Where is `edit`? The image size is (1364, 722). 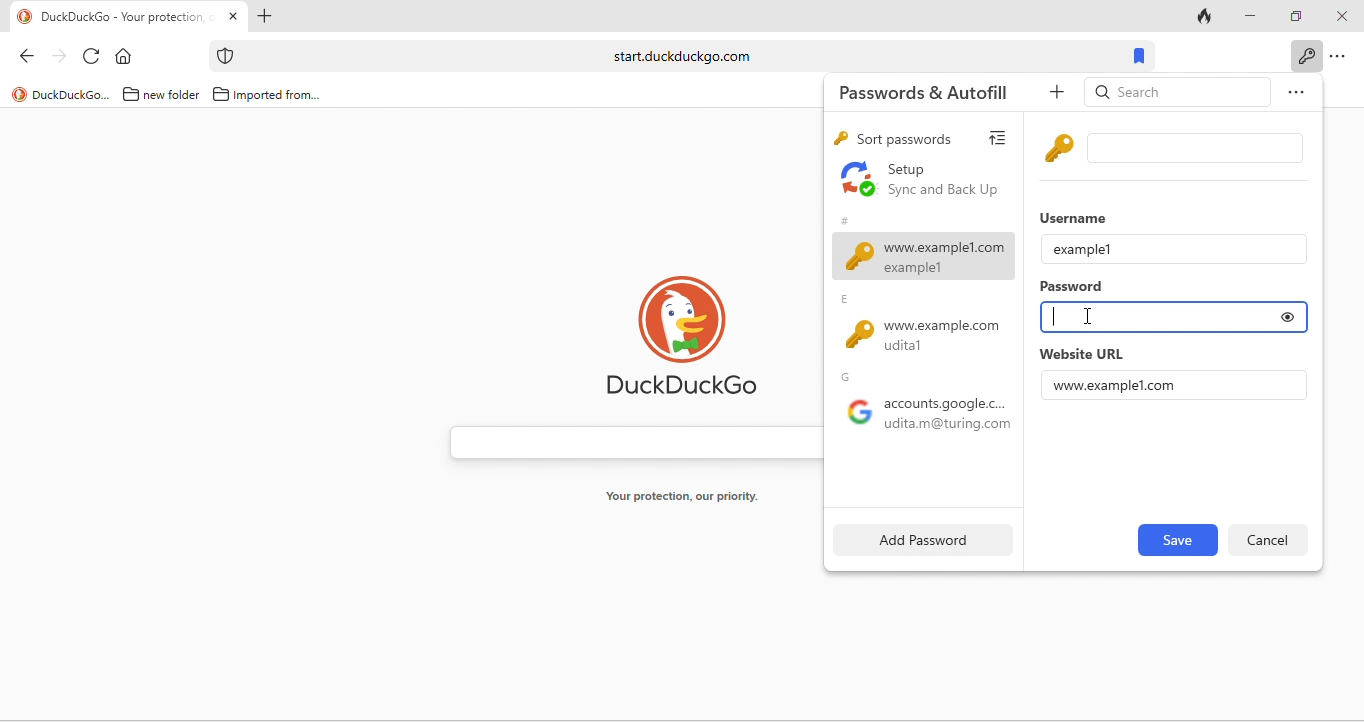 edit is located at coordinates (1176, 540).